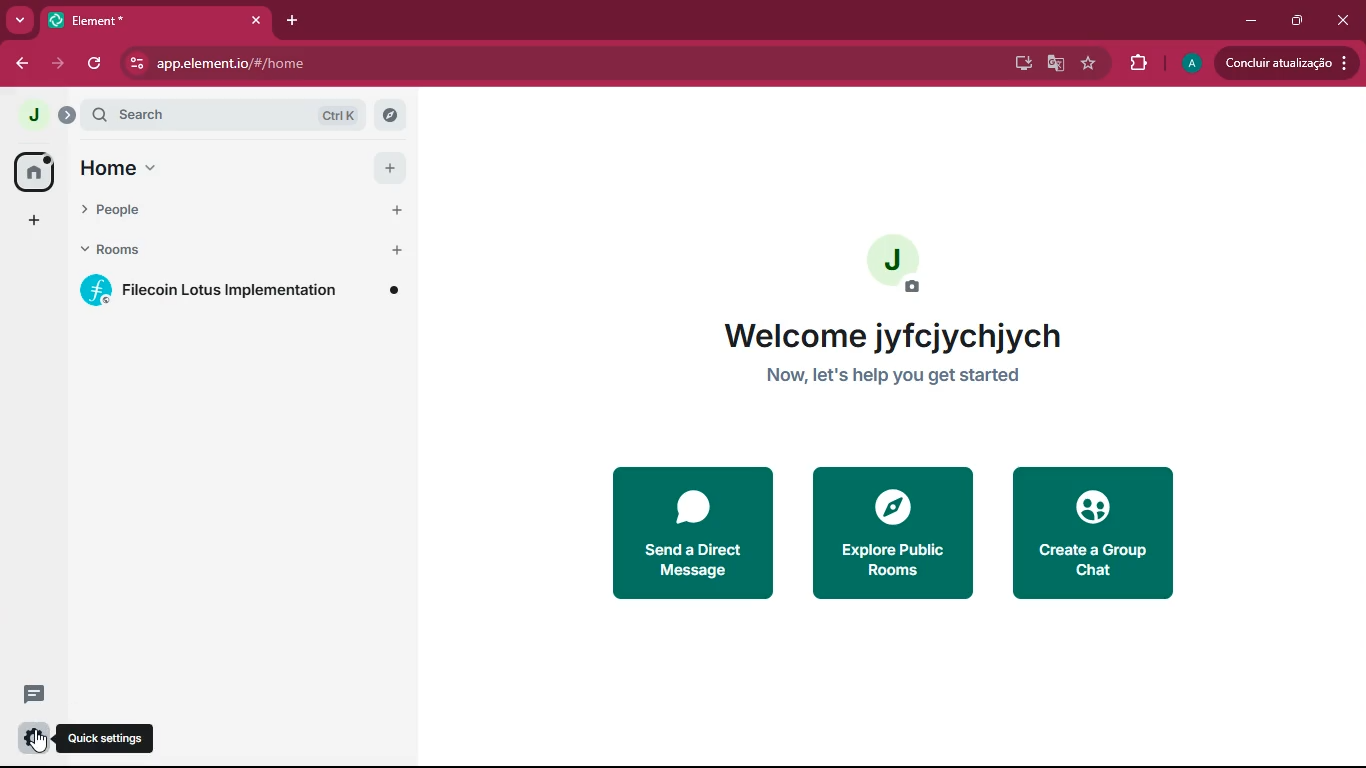 The image size is (1366, 768). Describe the element at coordinates (26, 63) in the screenshot. I see `back` at that location.